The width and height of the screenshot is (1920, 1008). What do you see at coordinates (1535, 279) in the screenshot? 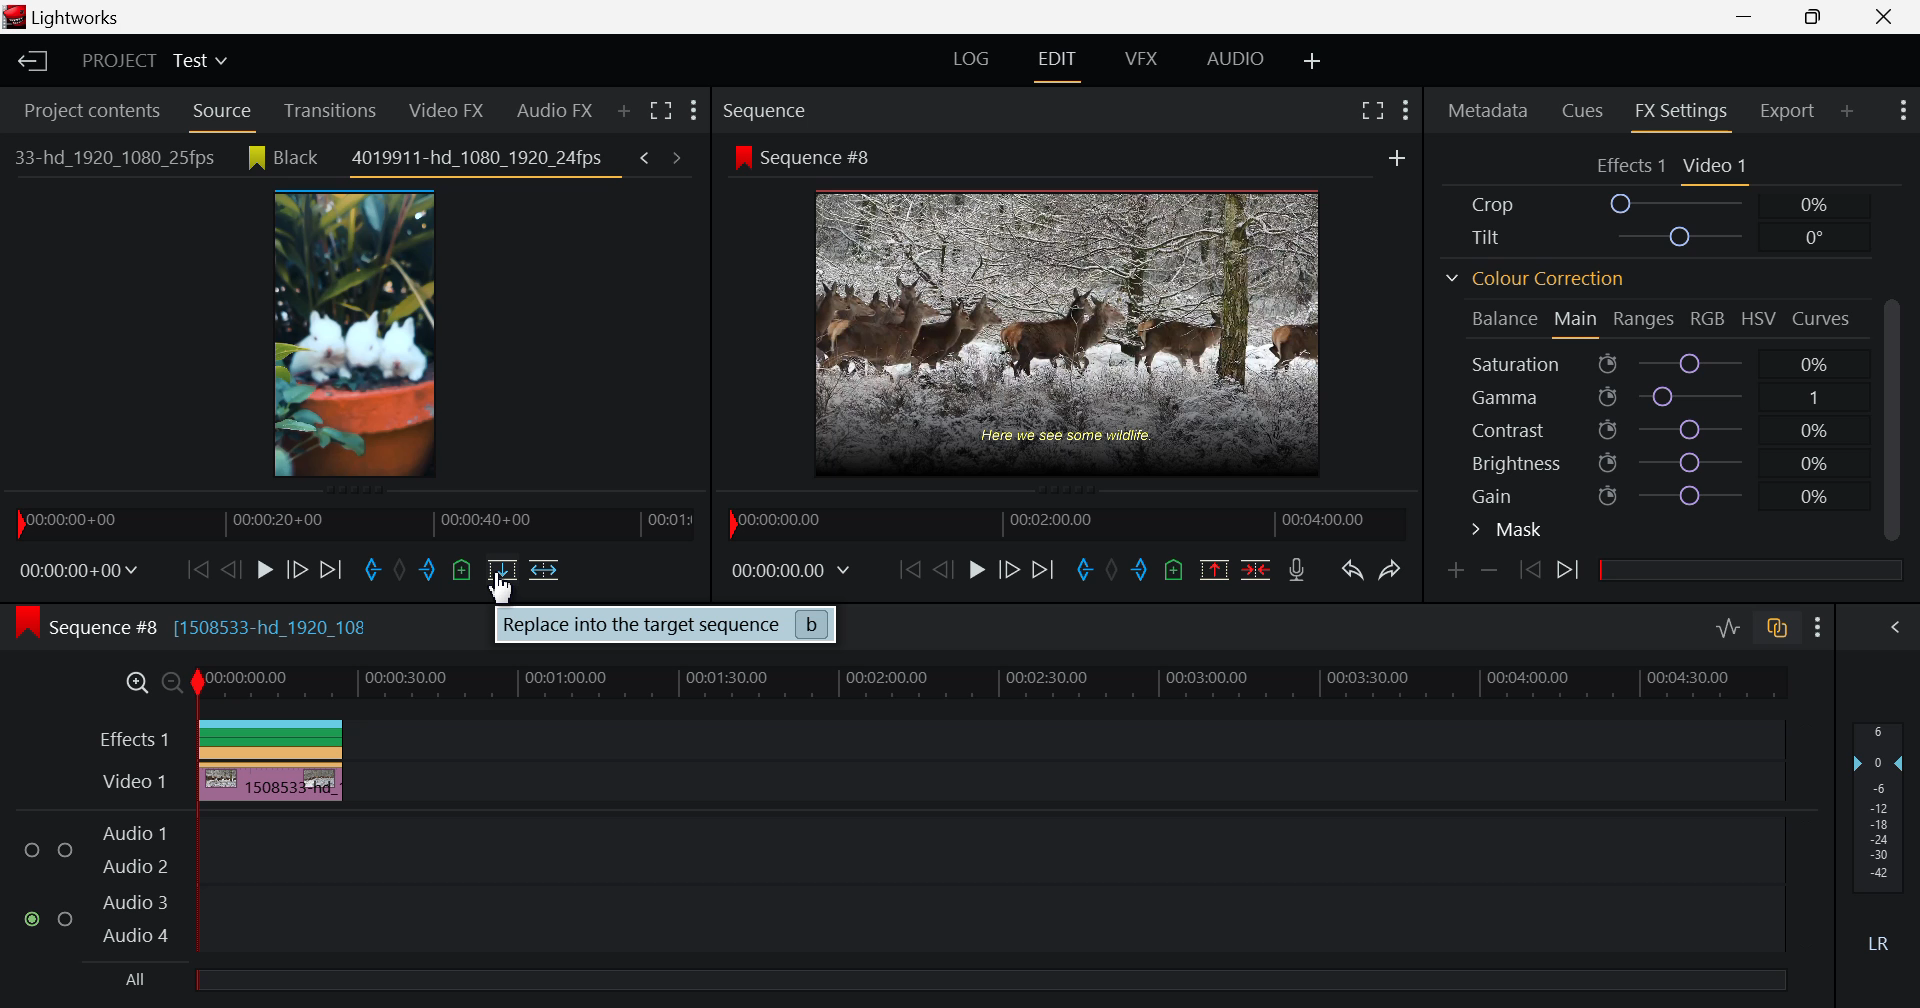
I see `Colour Correction` at bounding box center [1535, 279].